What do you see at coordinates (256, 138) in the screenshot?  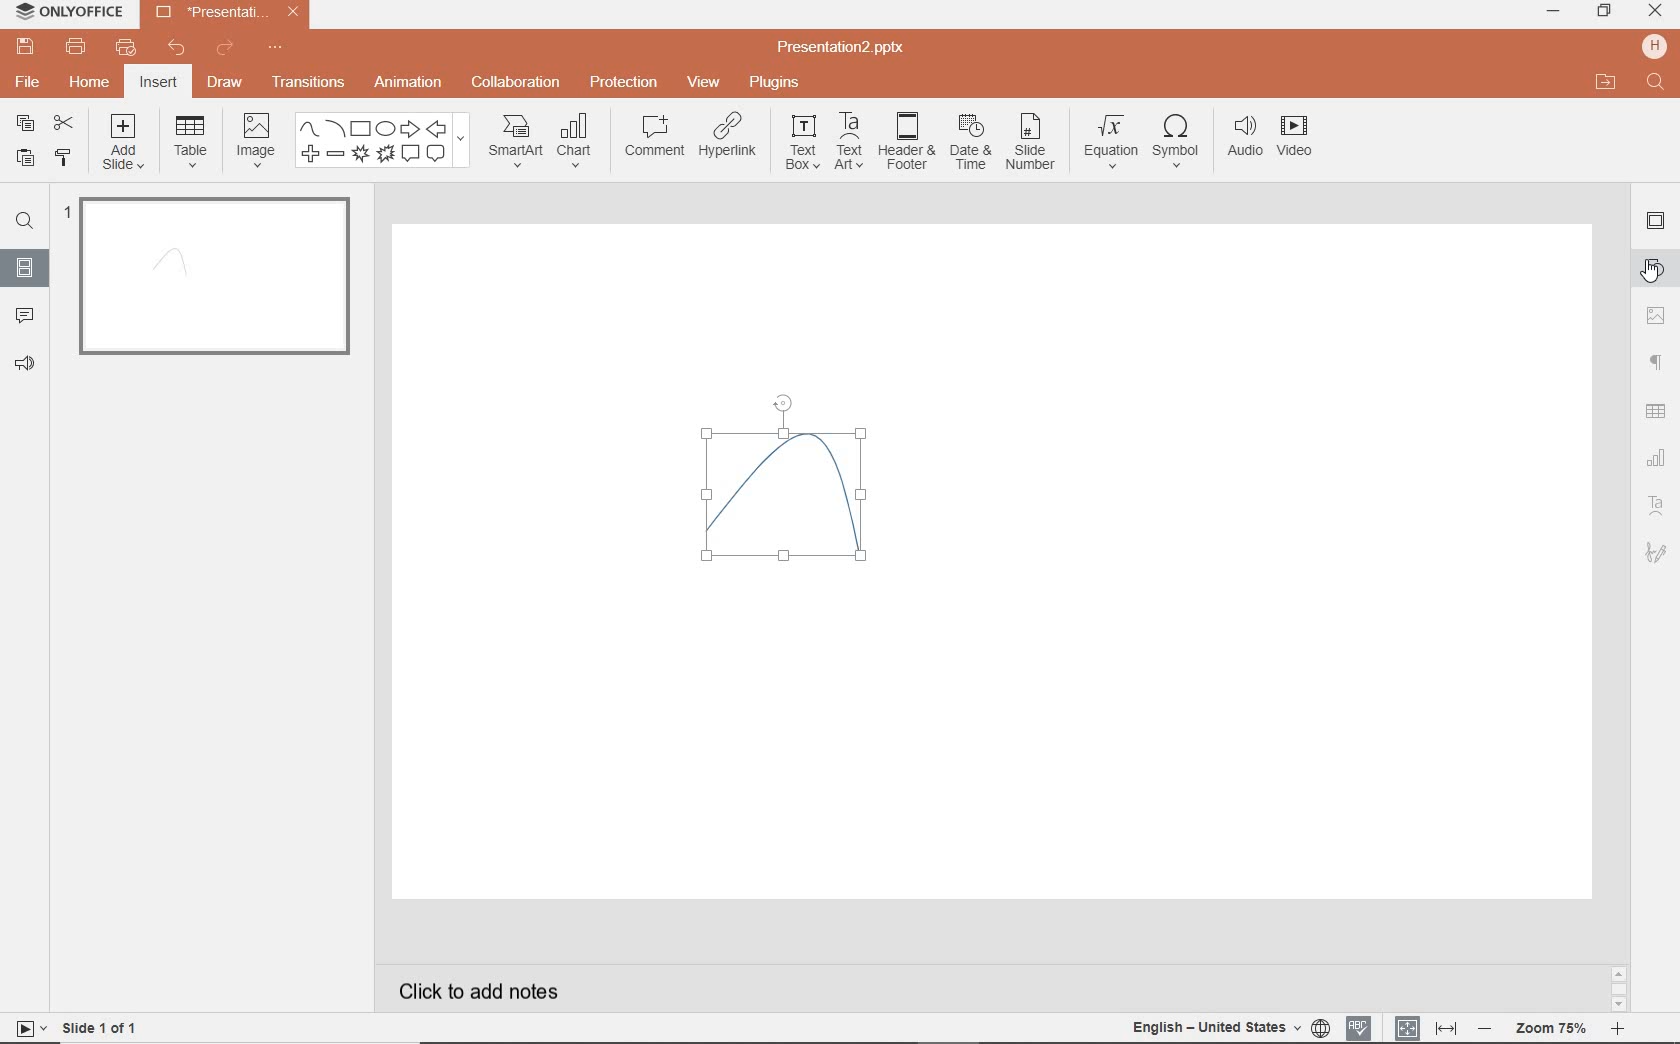 I see `IMAGE` at bounding box center [256, 138].